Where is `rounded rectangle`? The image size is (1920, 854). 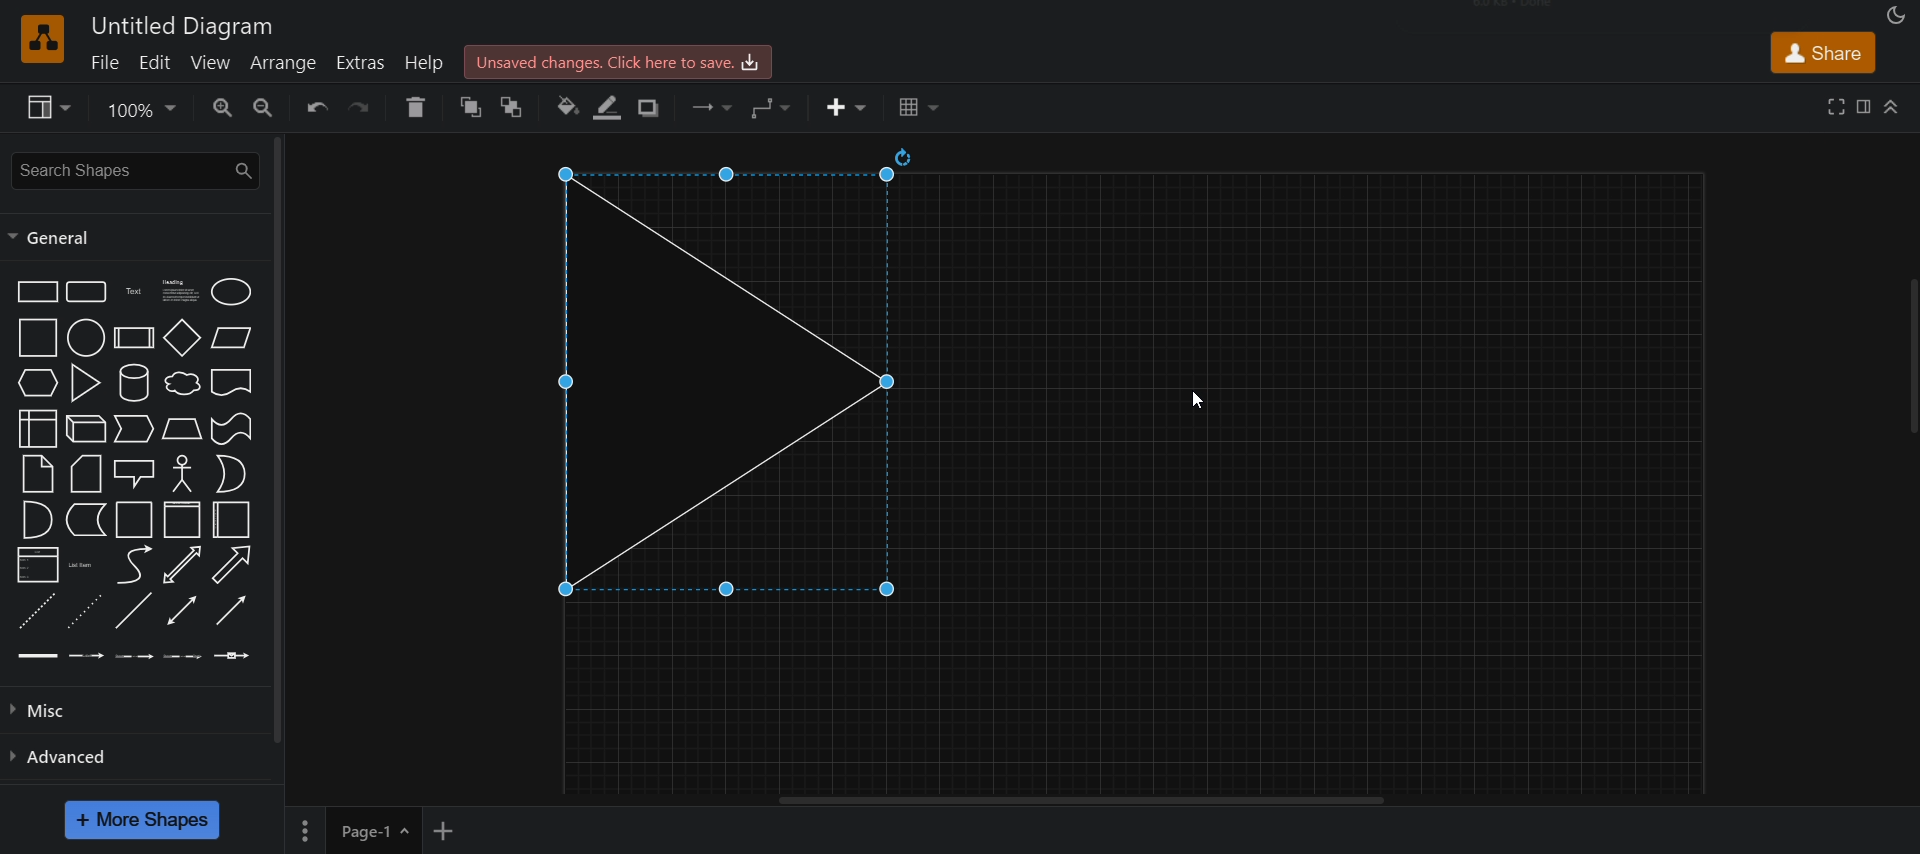 rounded rectangle is located at coordinates (87, 292).